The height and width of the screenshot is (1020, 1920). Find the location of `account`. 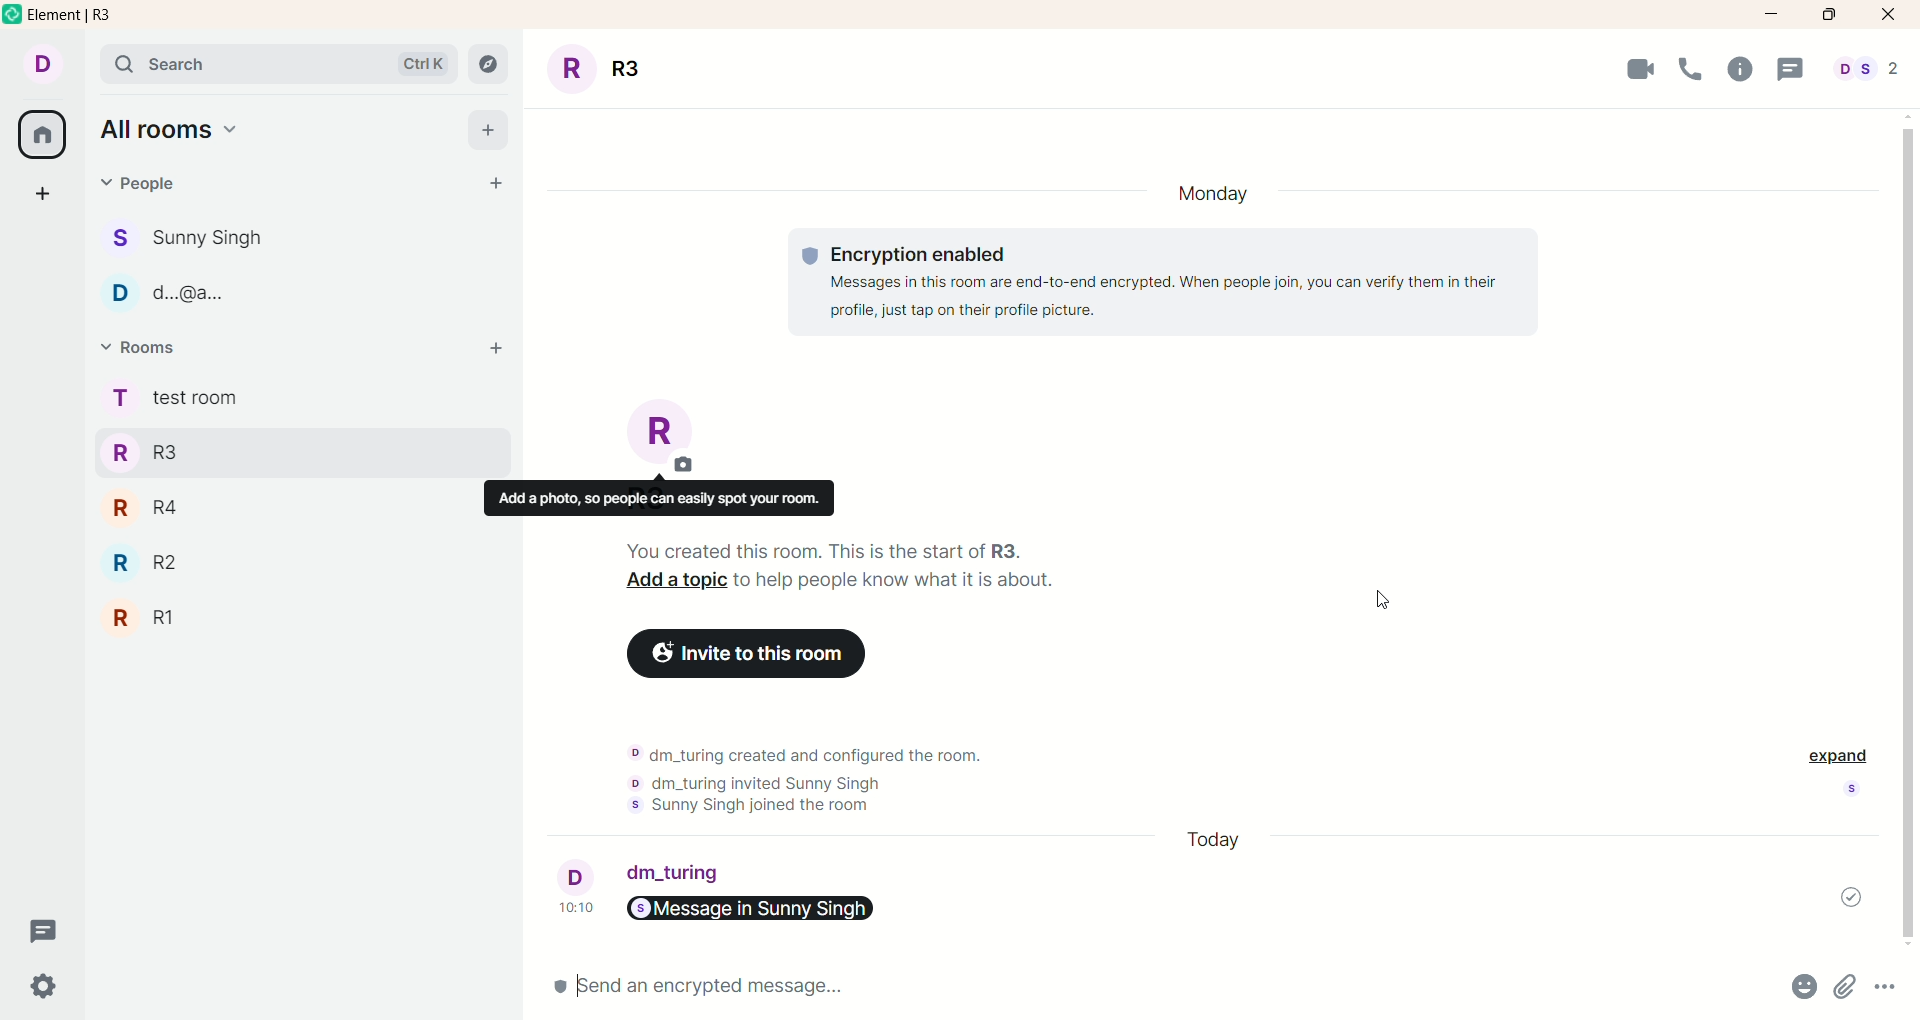

account is located at coordinates (45, 66).